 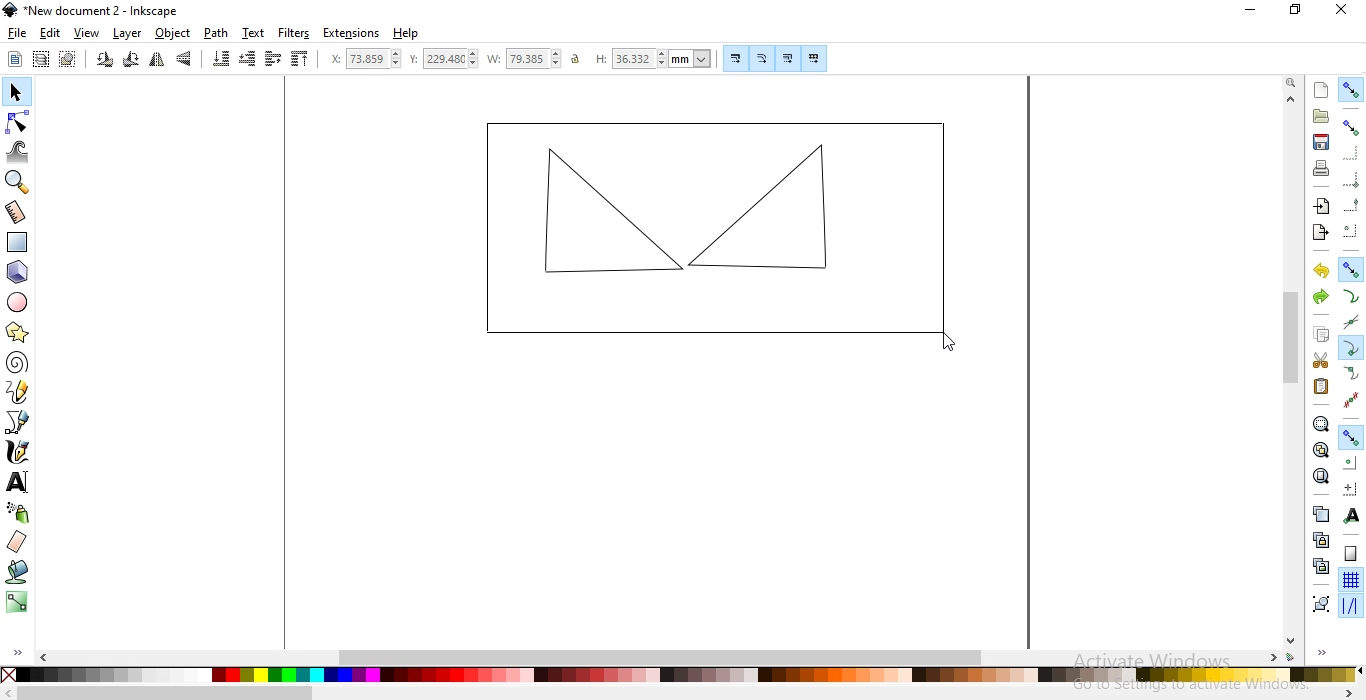 I want to click on extensions, so click(x=352, y=34).